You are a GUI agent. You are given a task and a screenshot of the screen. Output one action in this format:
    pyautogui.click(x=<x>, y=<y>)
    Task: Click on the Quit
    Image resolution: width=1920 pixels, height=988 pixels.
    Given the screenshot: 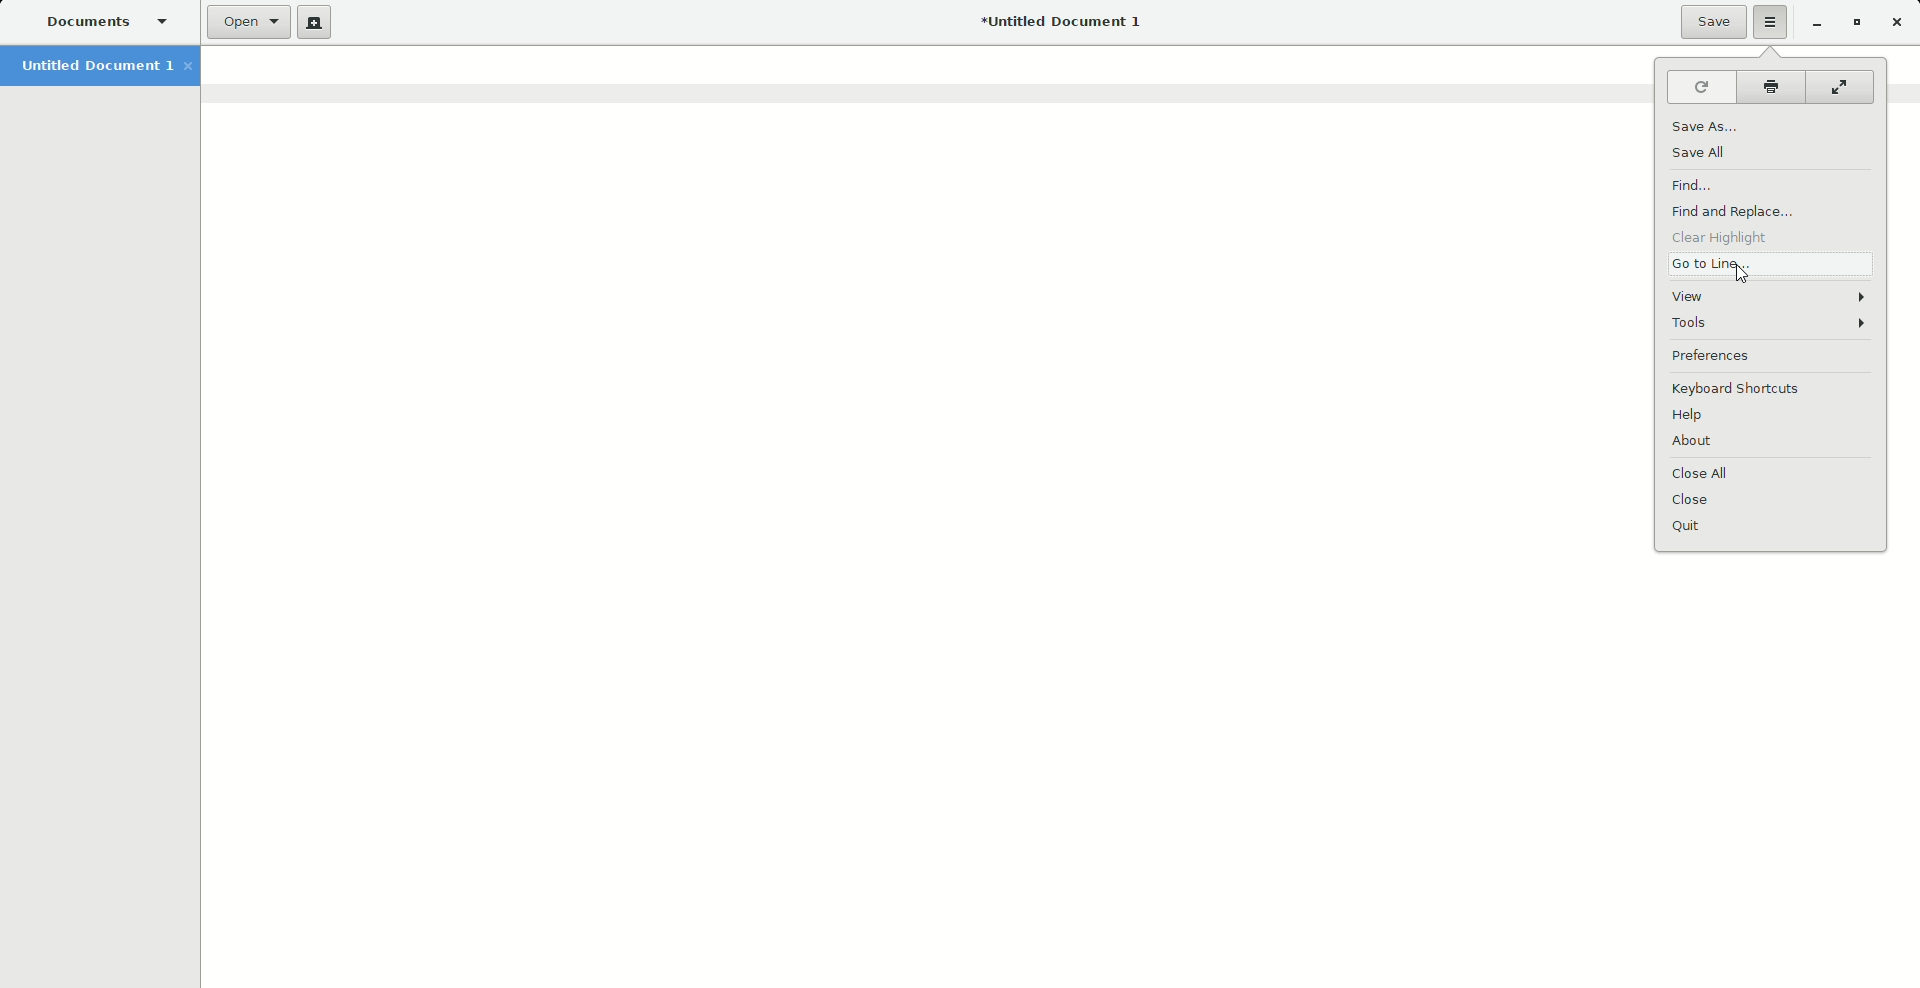 What is the action you would take?
    pyautogui.click(x=1689, y=526)
    